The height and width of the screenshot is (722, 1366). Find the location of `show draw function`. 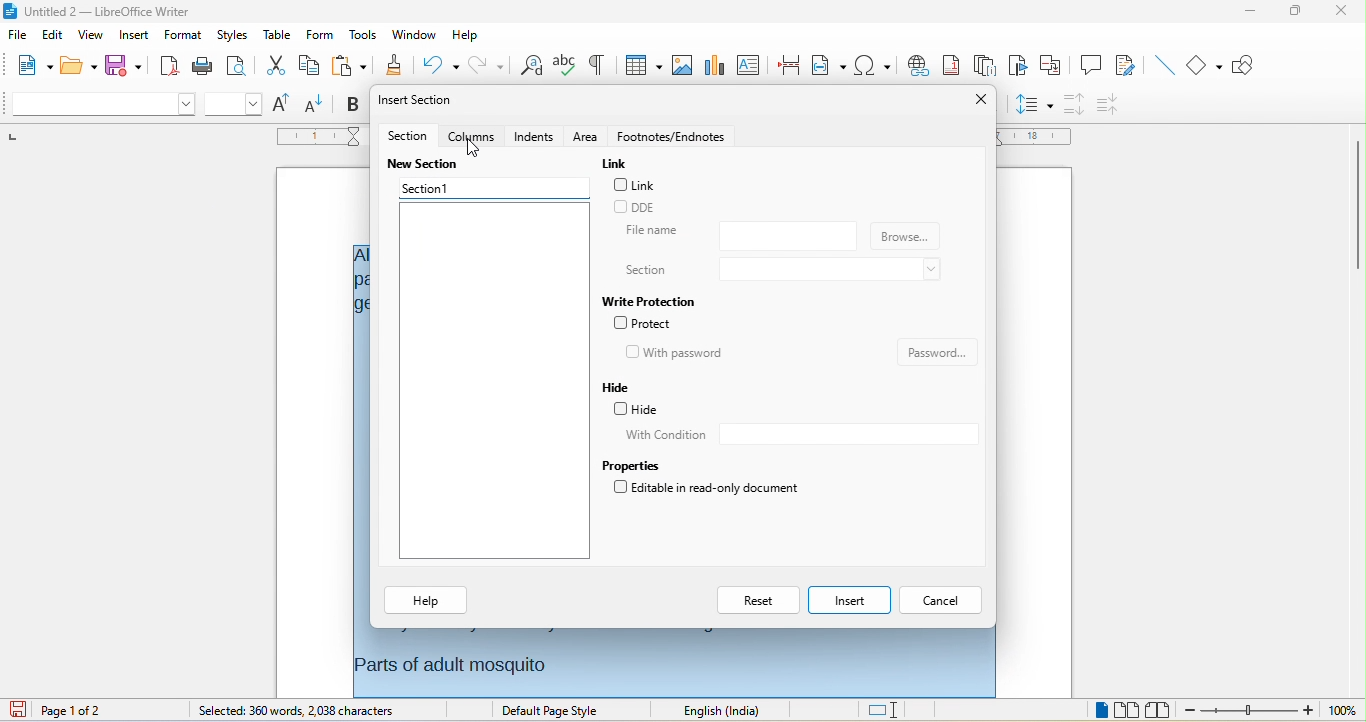

show draw function is located at coordinates (1244, 65).